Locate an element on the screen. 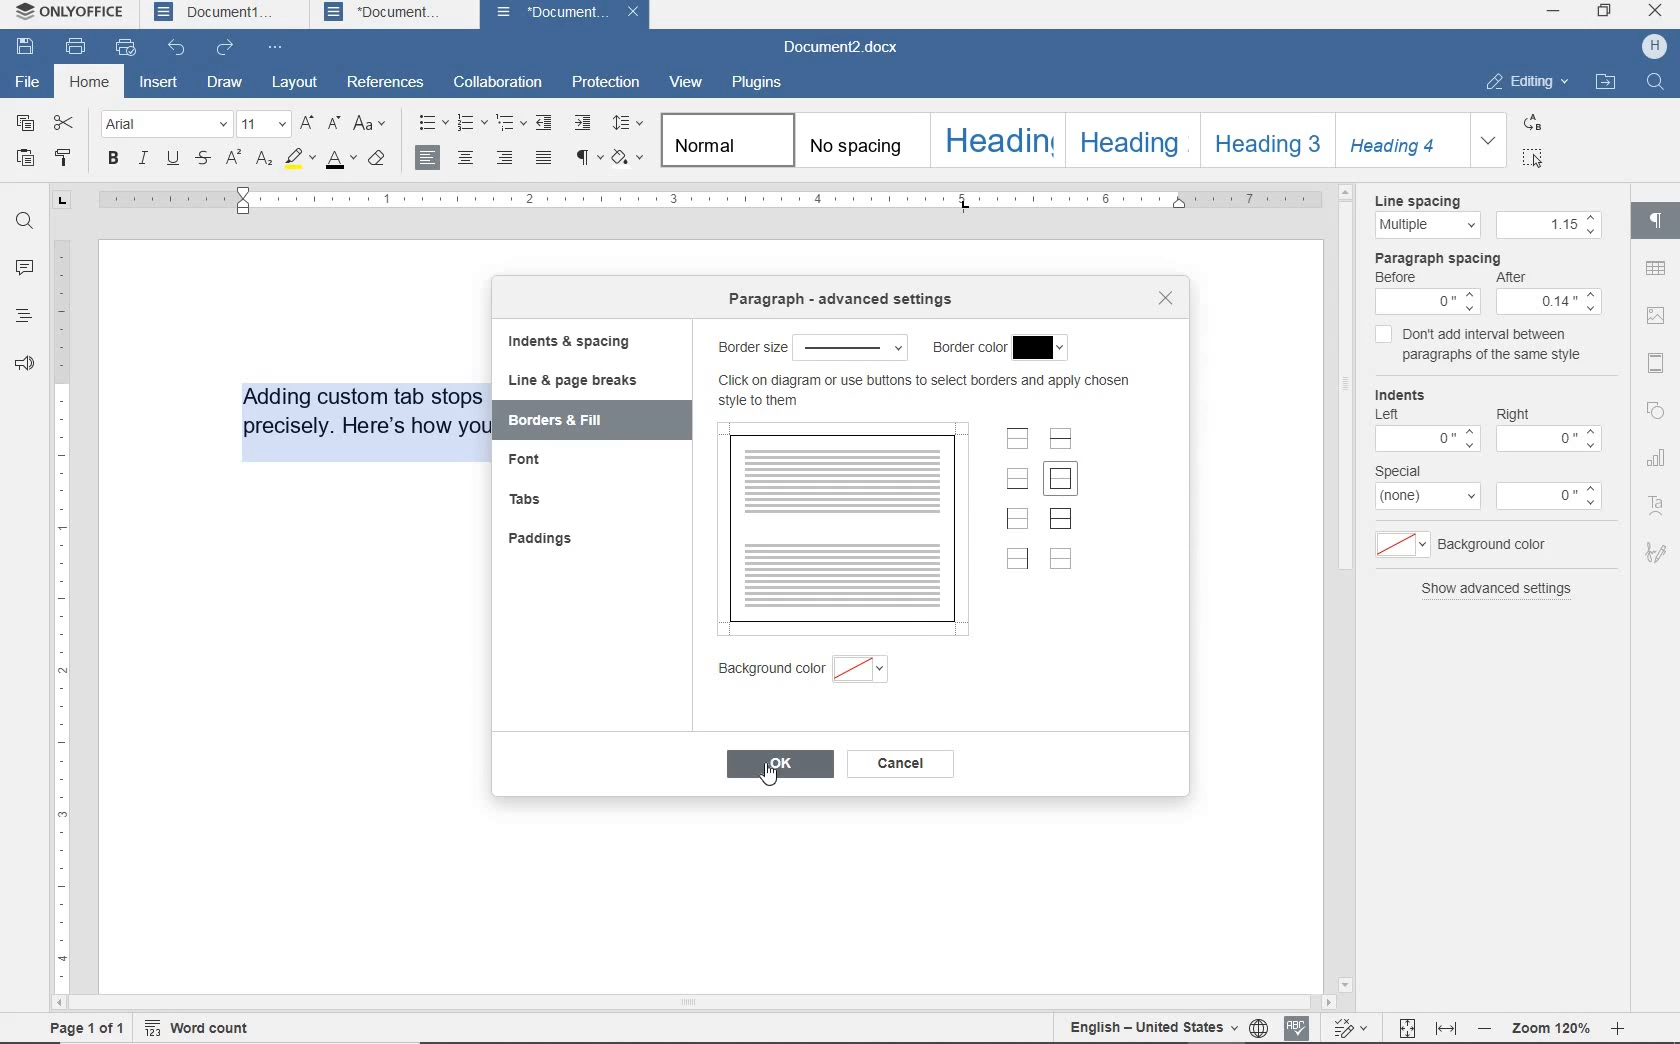 The image size is (1680, 1044). copy is located at coordinates (26, 122).